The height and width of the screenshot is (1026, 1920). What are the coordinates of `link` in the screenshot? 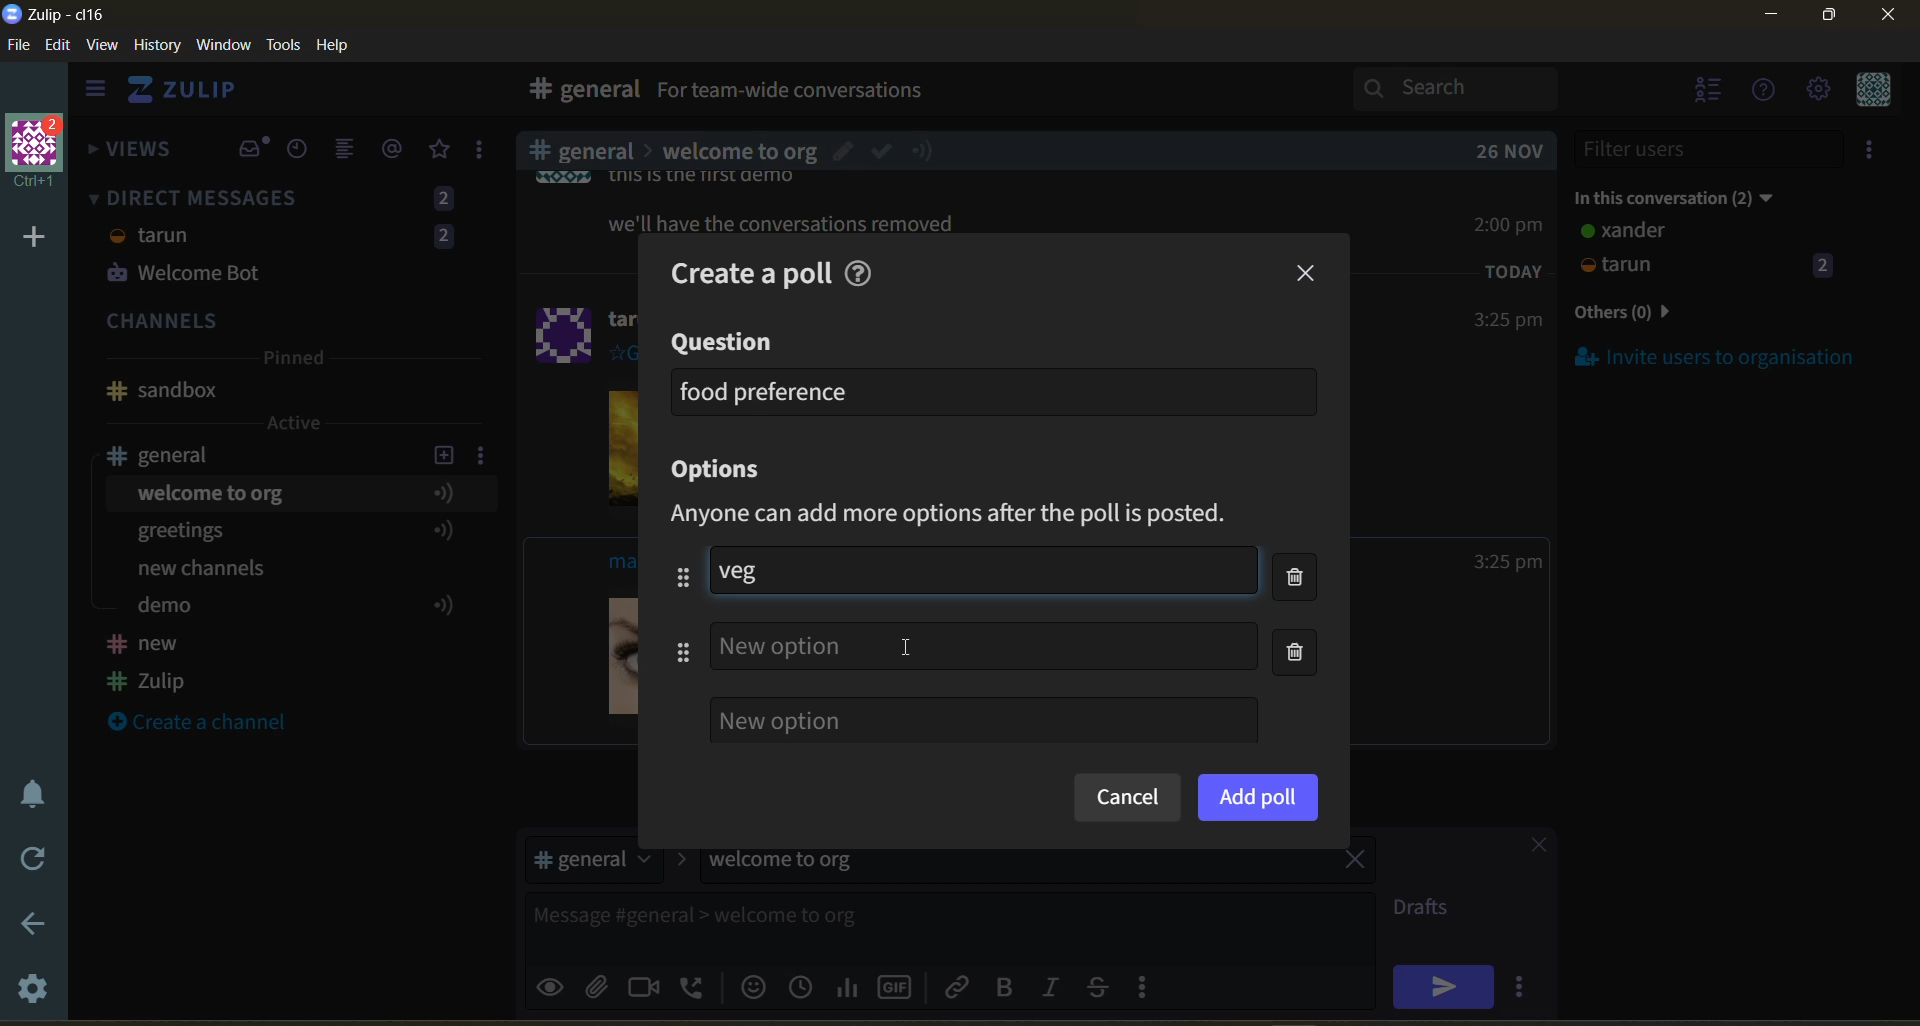 It's located at (959, 986).